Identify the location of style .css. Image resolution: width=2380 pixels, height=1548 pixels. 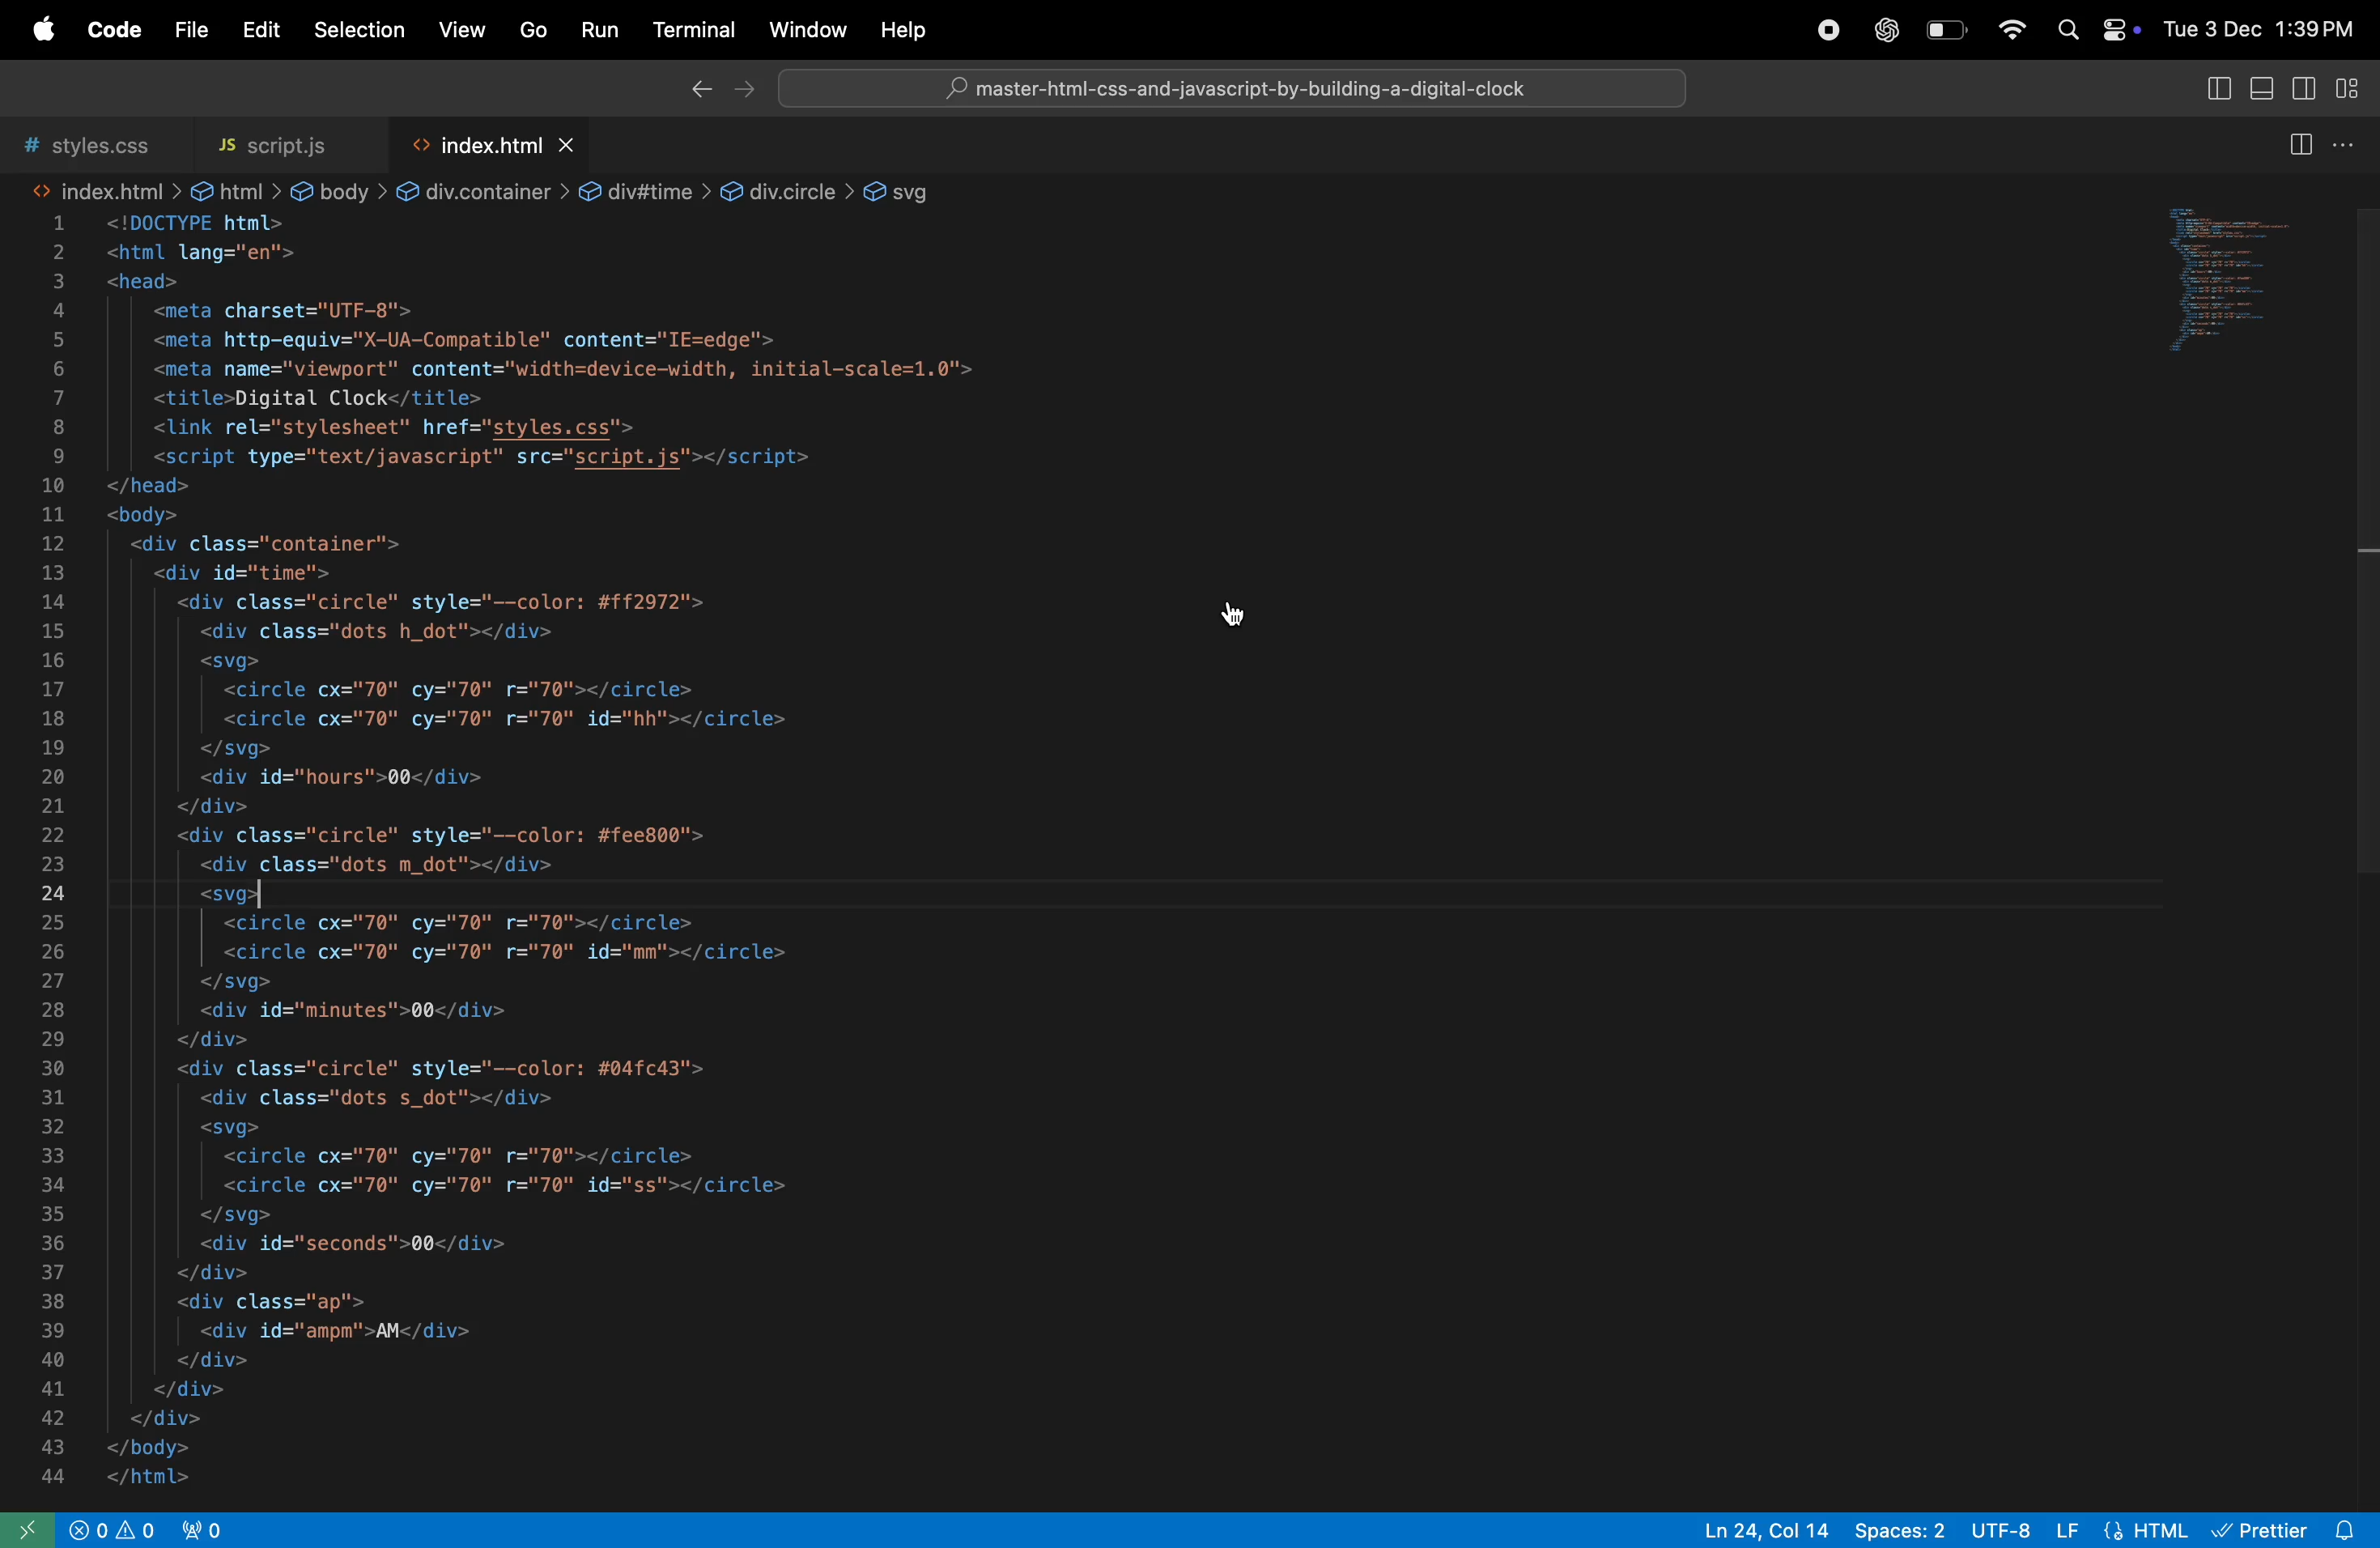
(84, 136).